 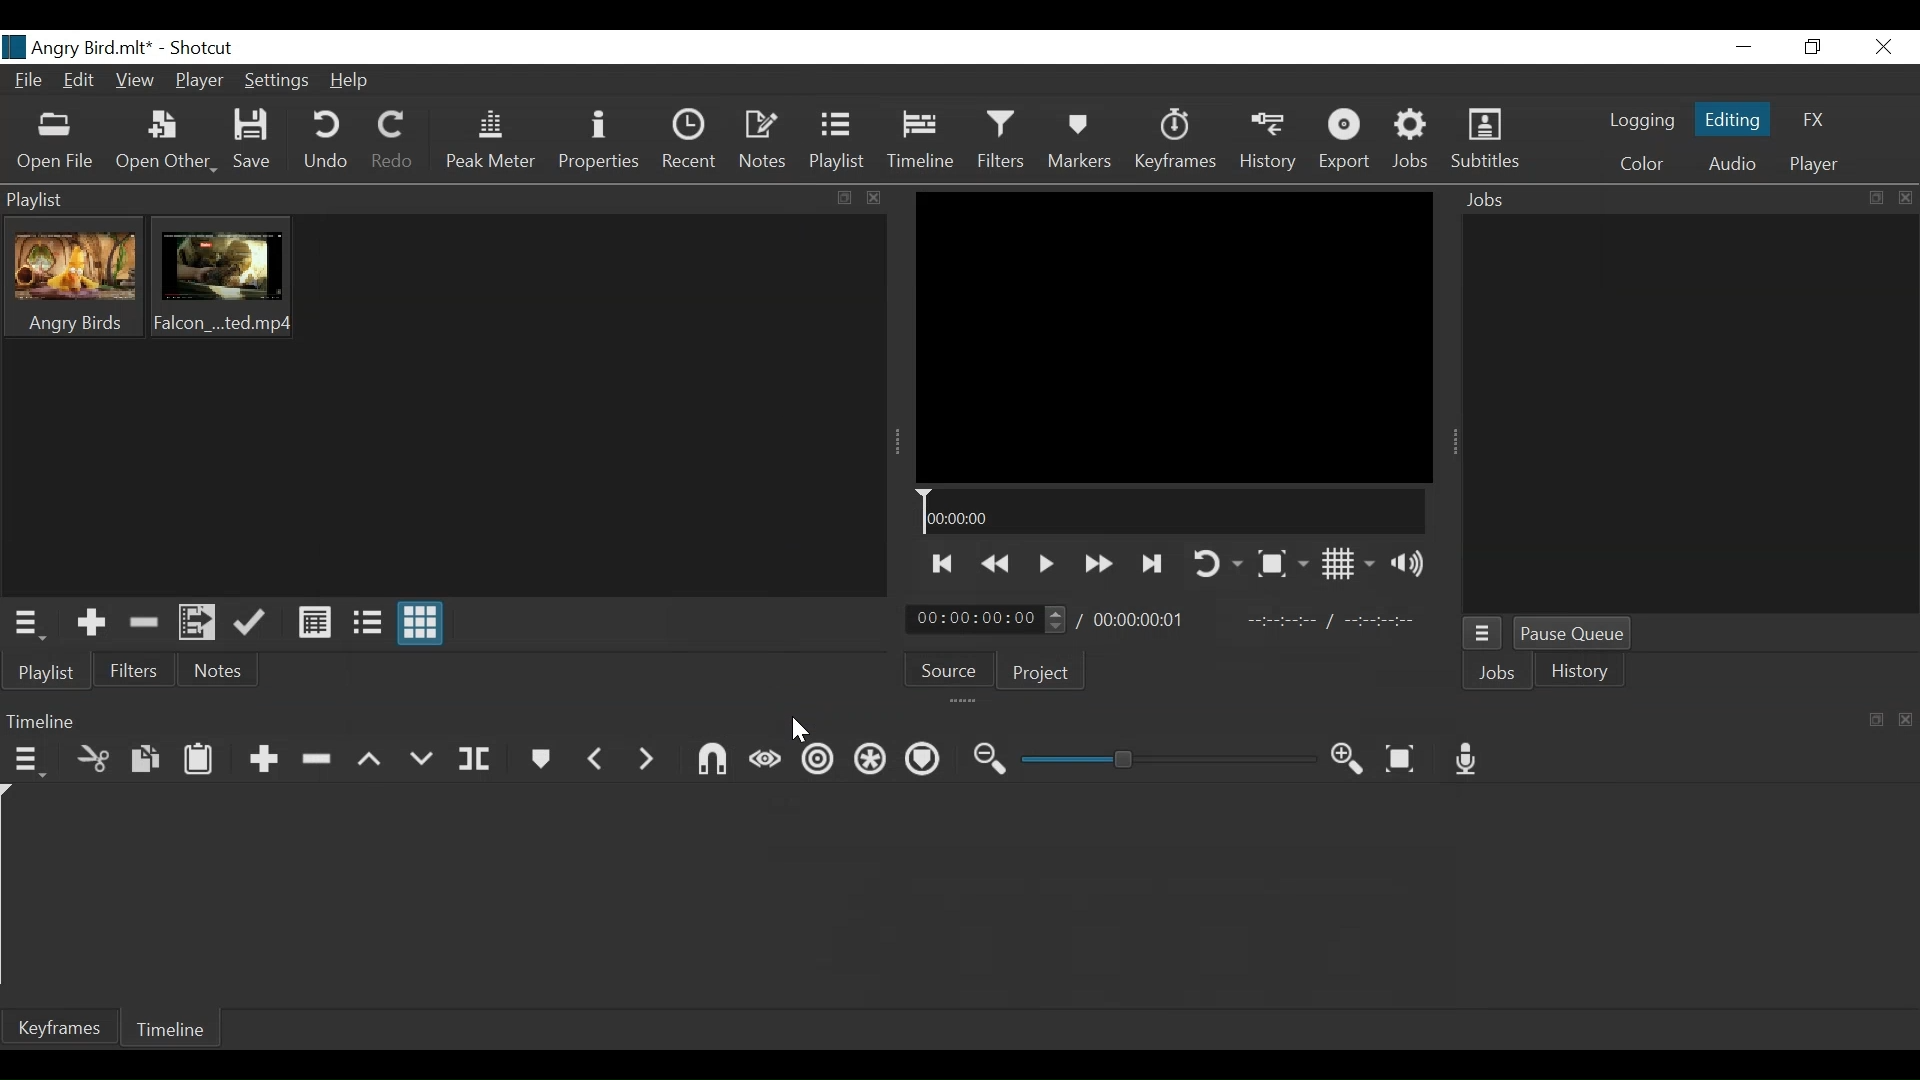 What do you see at coordinates (1047, 672) in the screenshot?
I see `Project` at bounding box center [1047, 672].